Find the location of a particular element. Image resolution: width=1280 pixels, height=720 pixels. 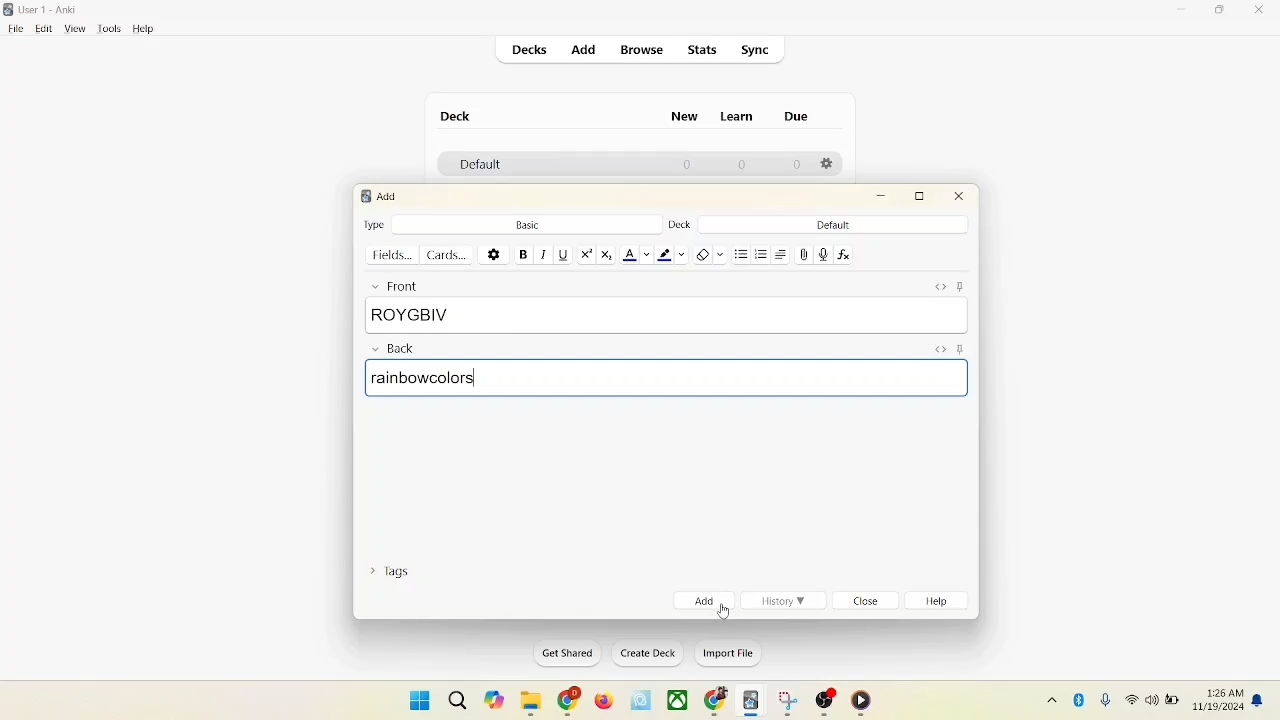

minimize is located at coordinates (1183, 11).